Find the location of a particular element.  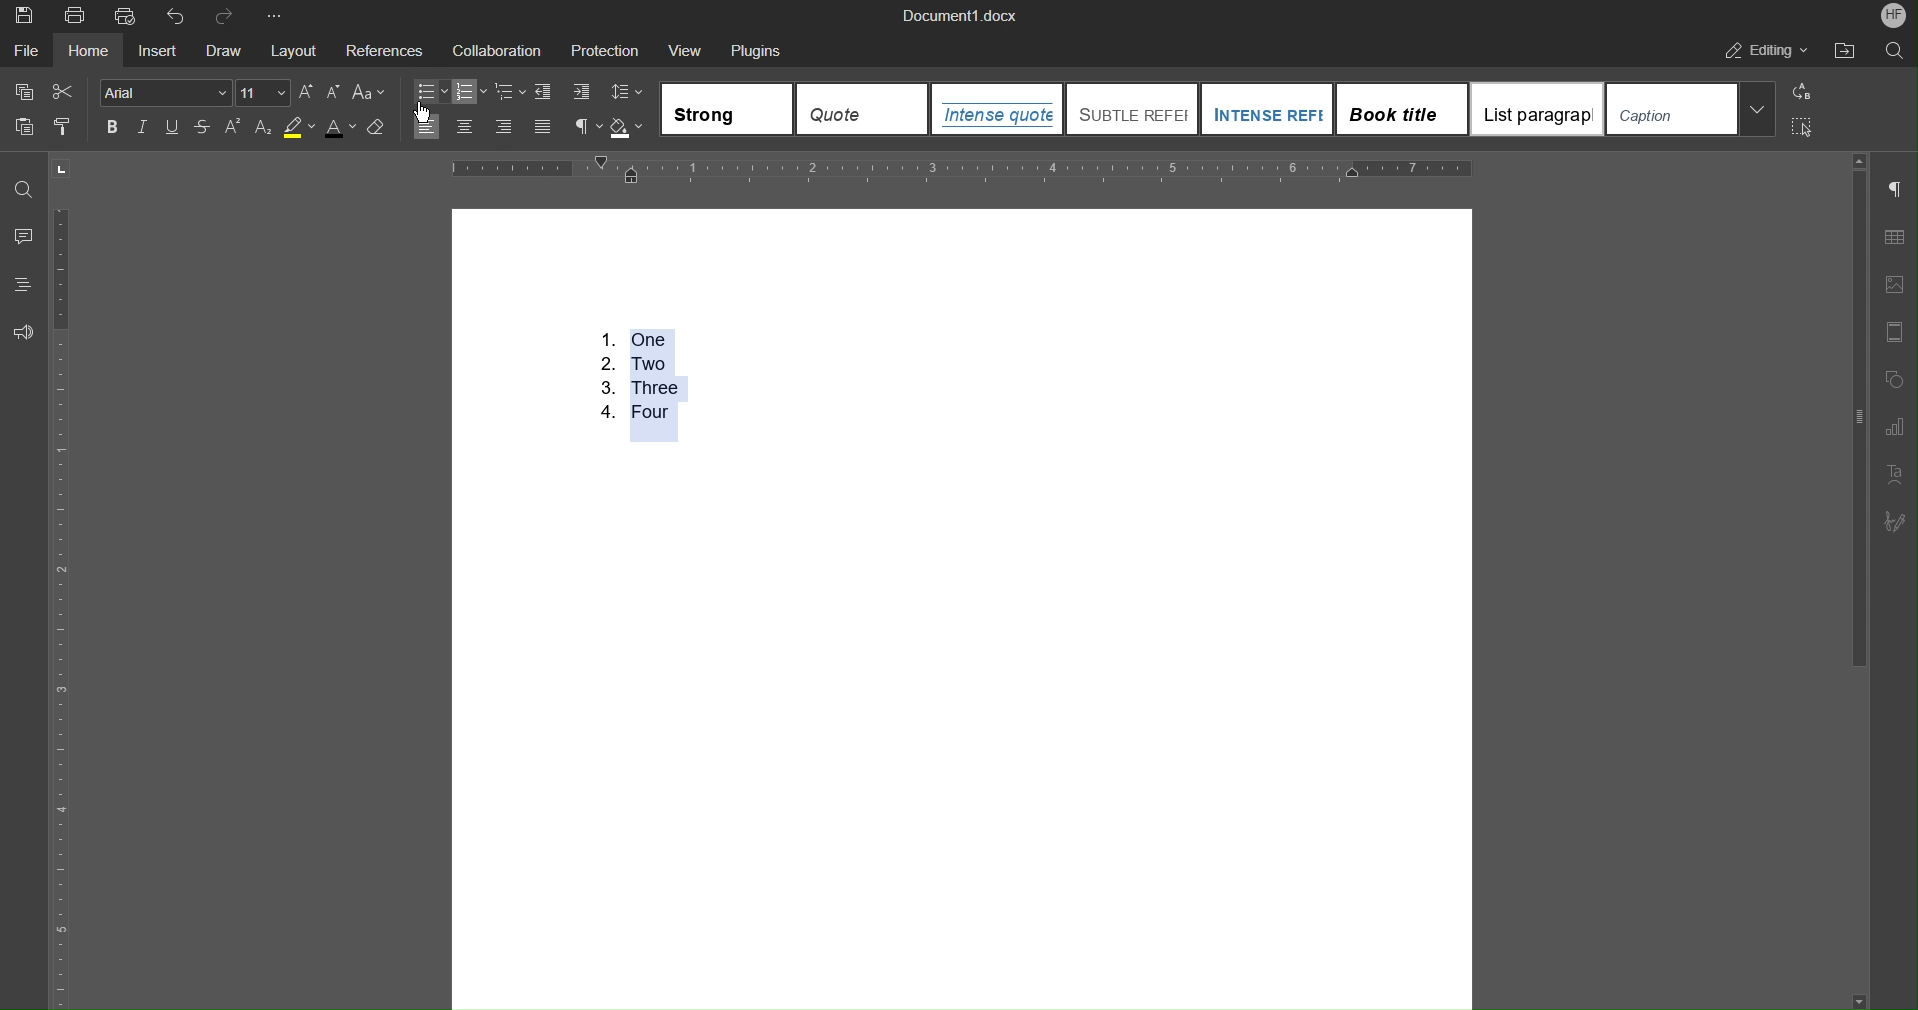

Subscript is located at coordinates (264, 129).